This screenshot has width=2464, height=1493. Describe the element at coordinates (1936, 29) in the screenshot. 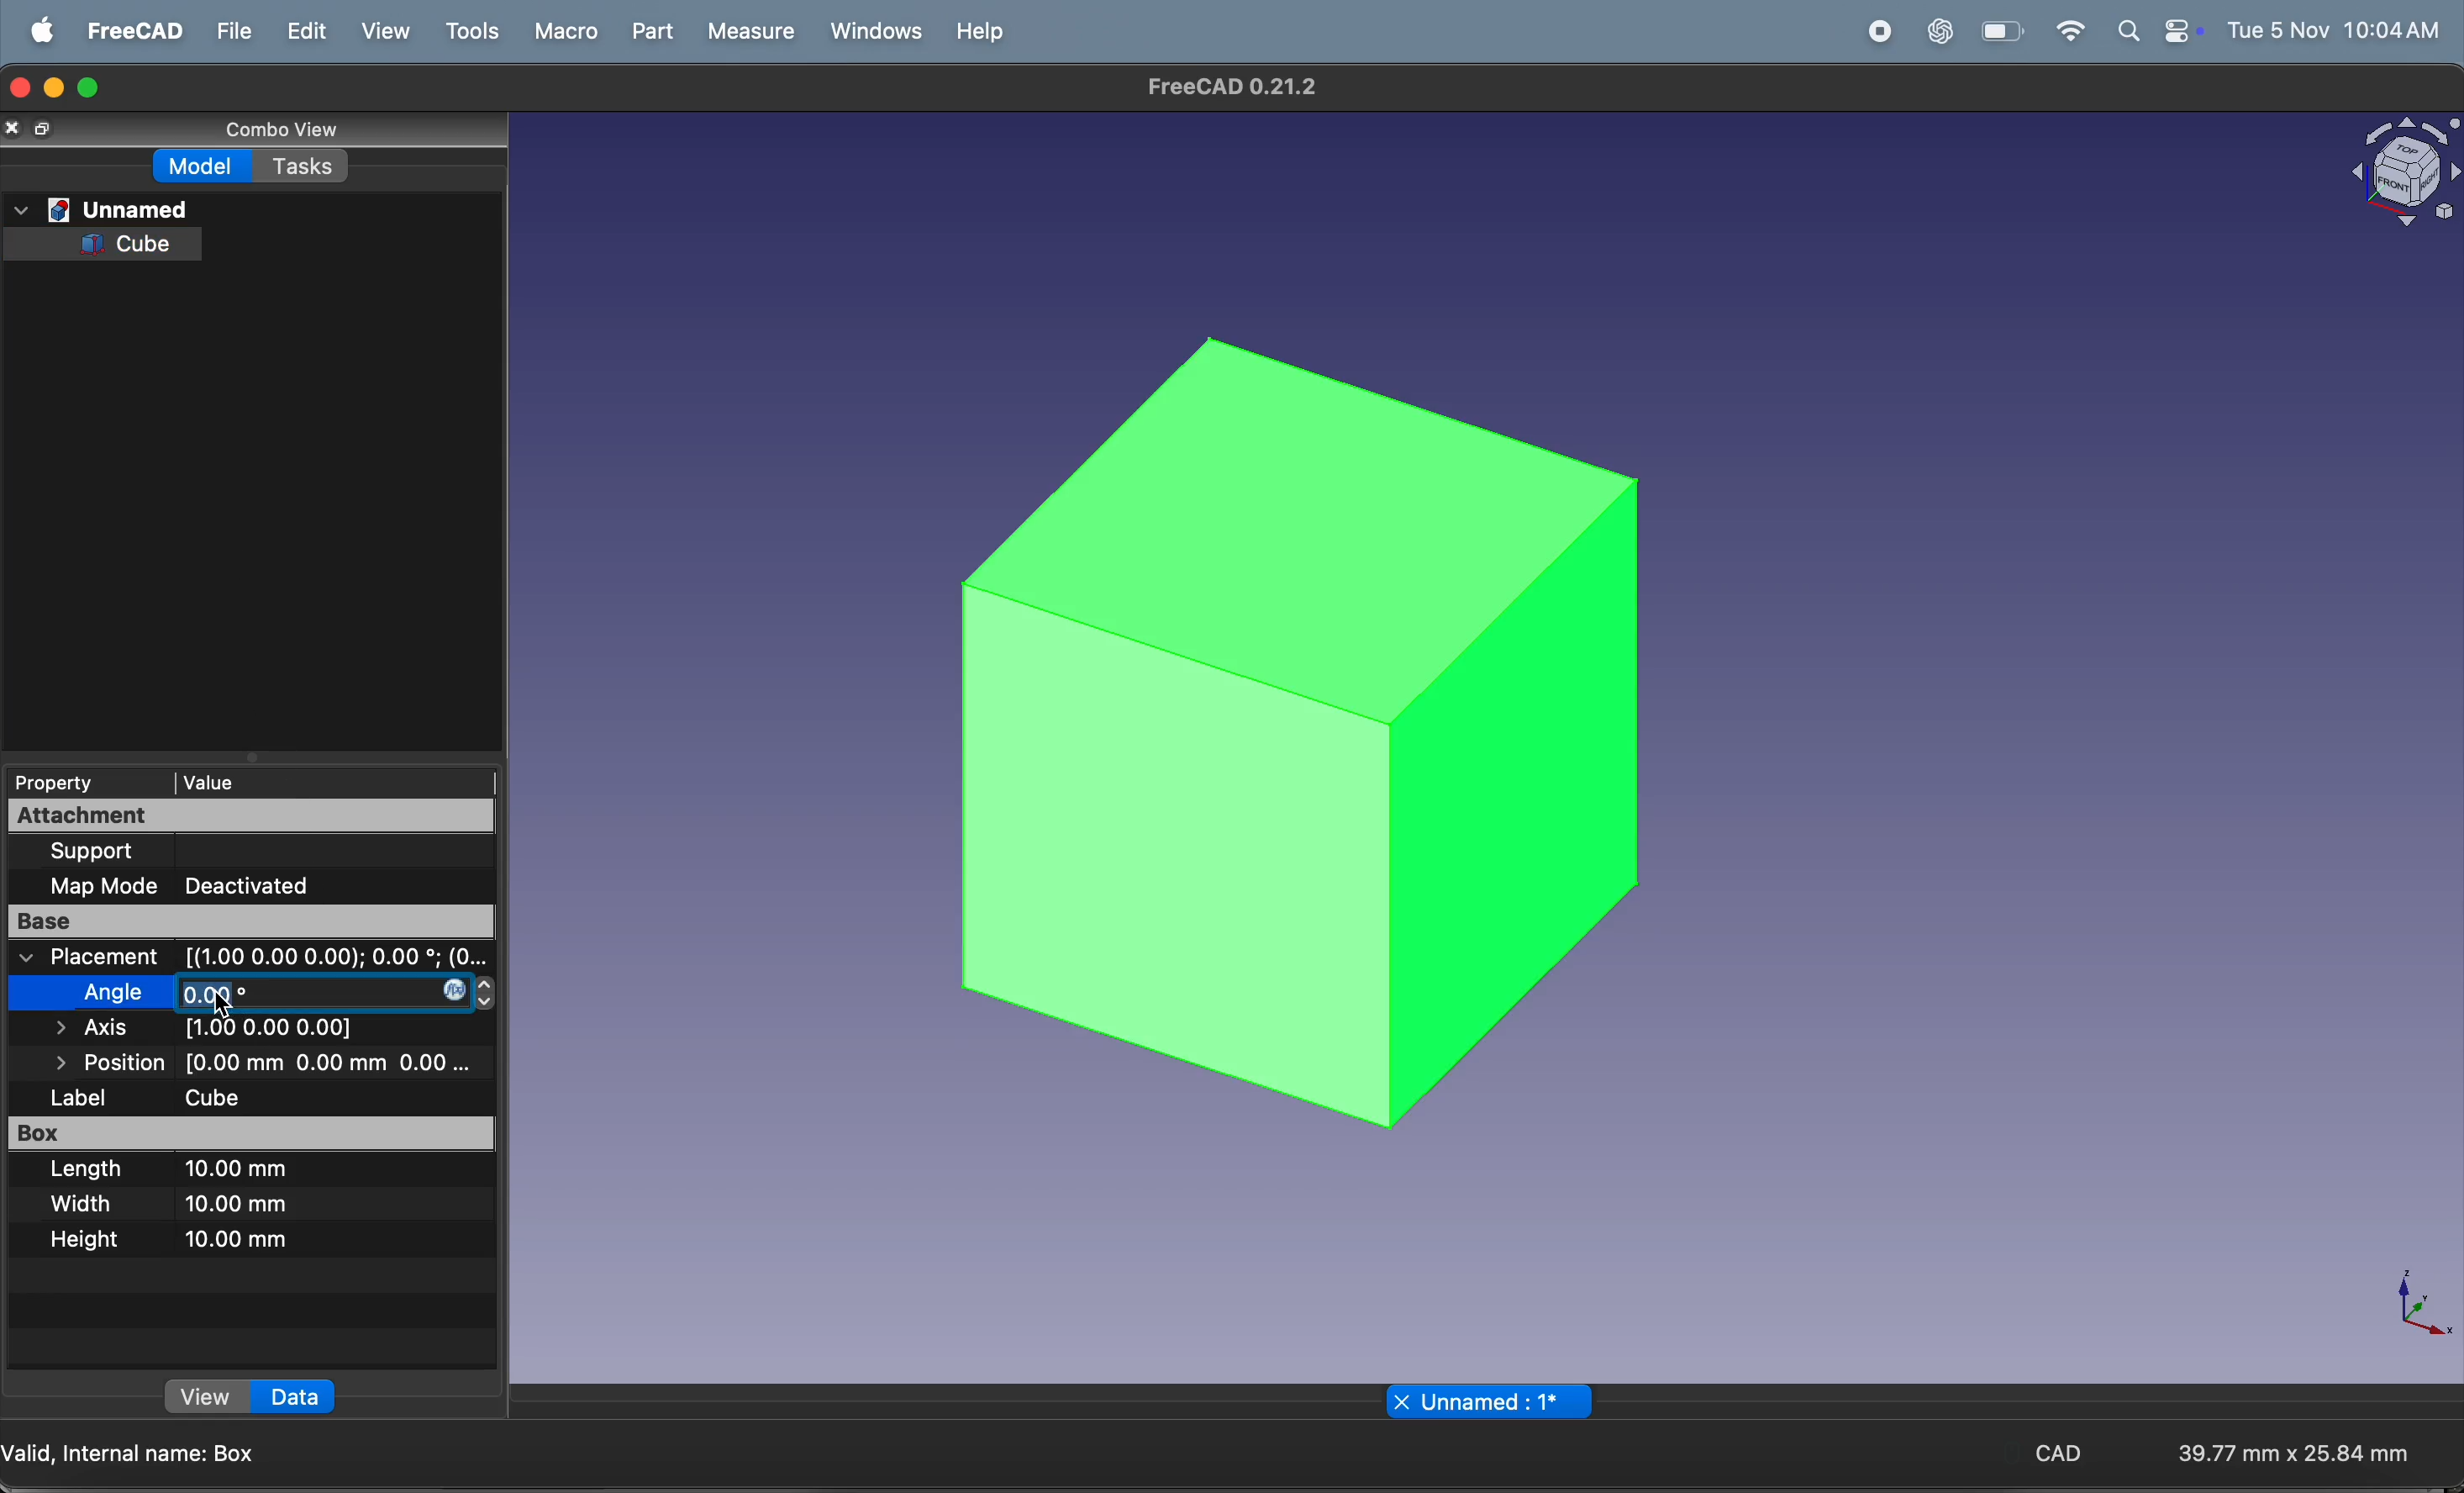

I see `chatgpt` at that location.